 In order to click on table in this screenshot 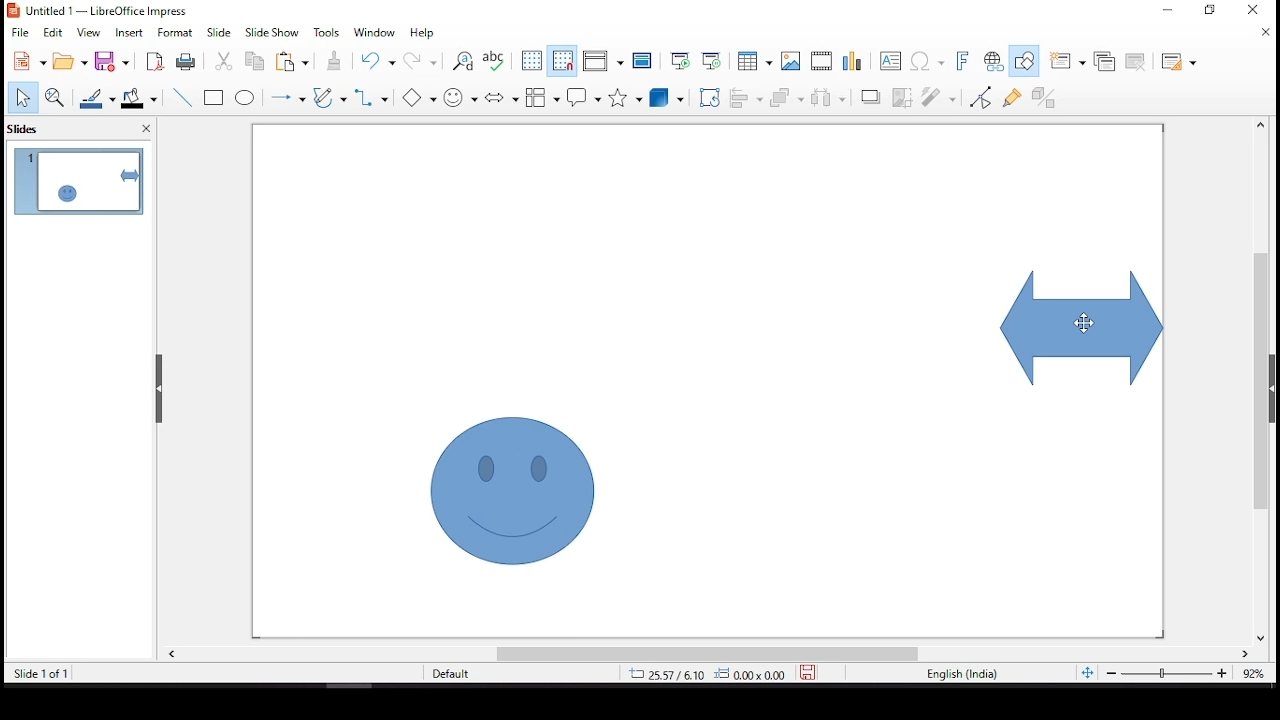, I will do `click(752, 61)`.